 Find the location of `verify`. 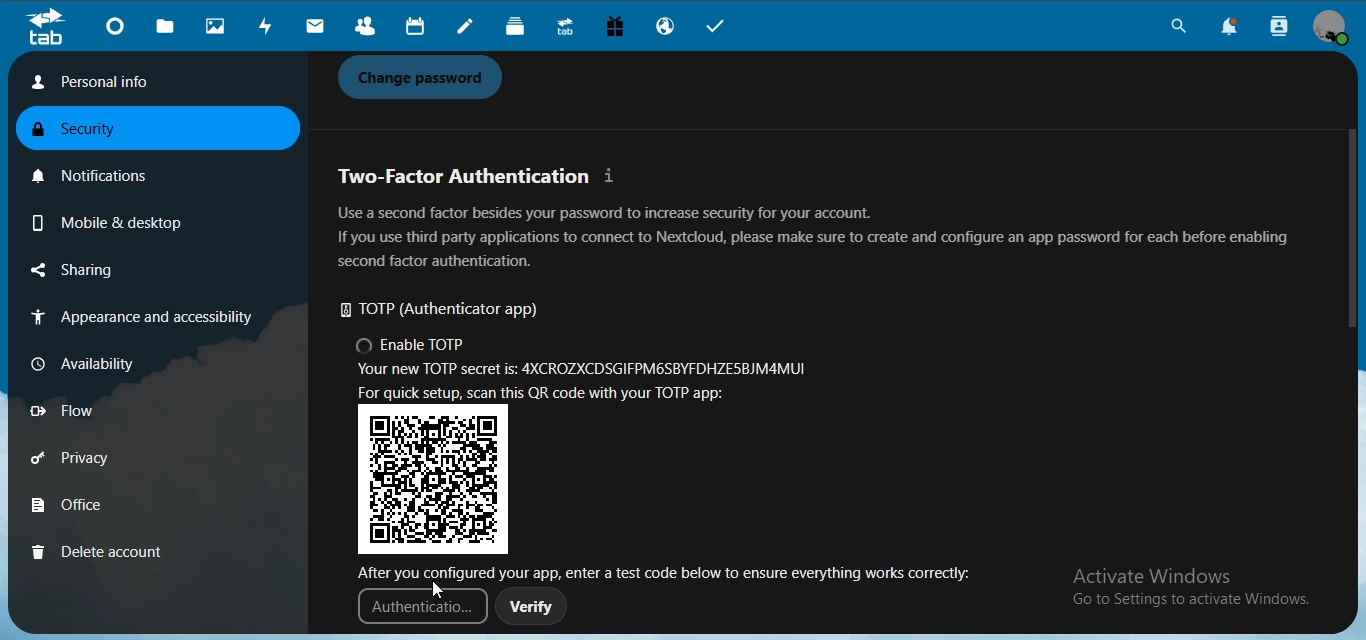

verify is located at coordinates (532, 610).